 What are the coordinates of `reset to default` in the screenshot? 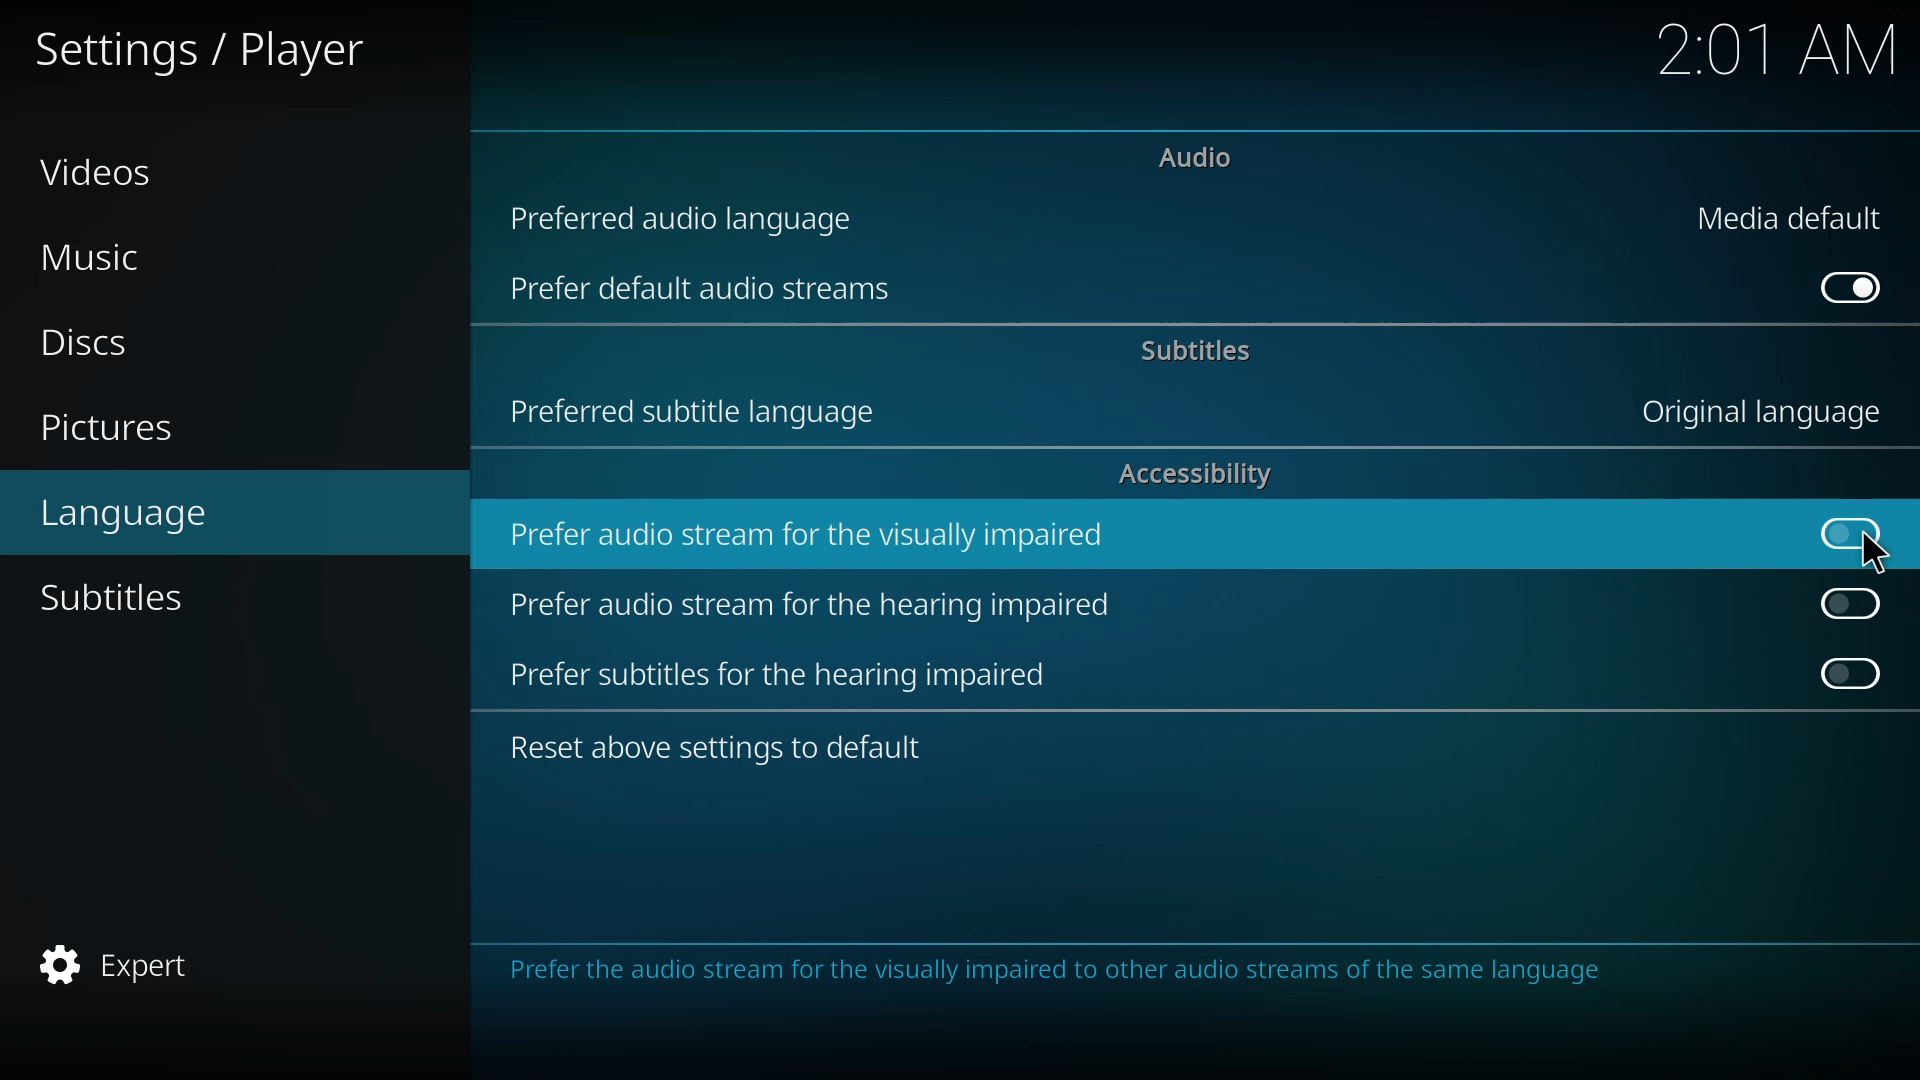 It's located at (718, 748).